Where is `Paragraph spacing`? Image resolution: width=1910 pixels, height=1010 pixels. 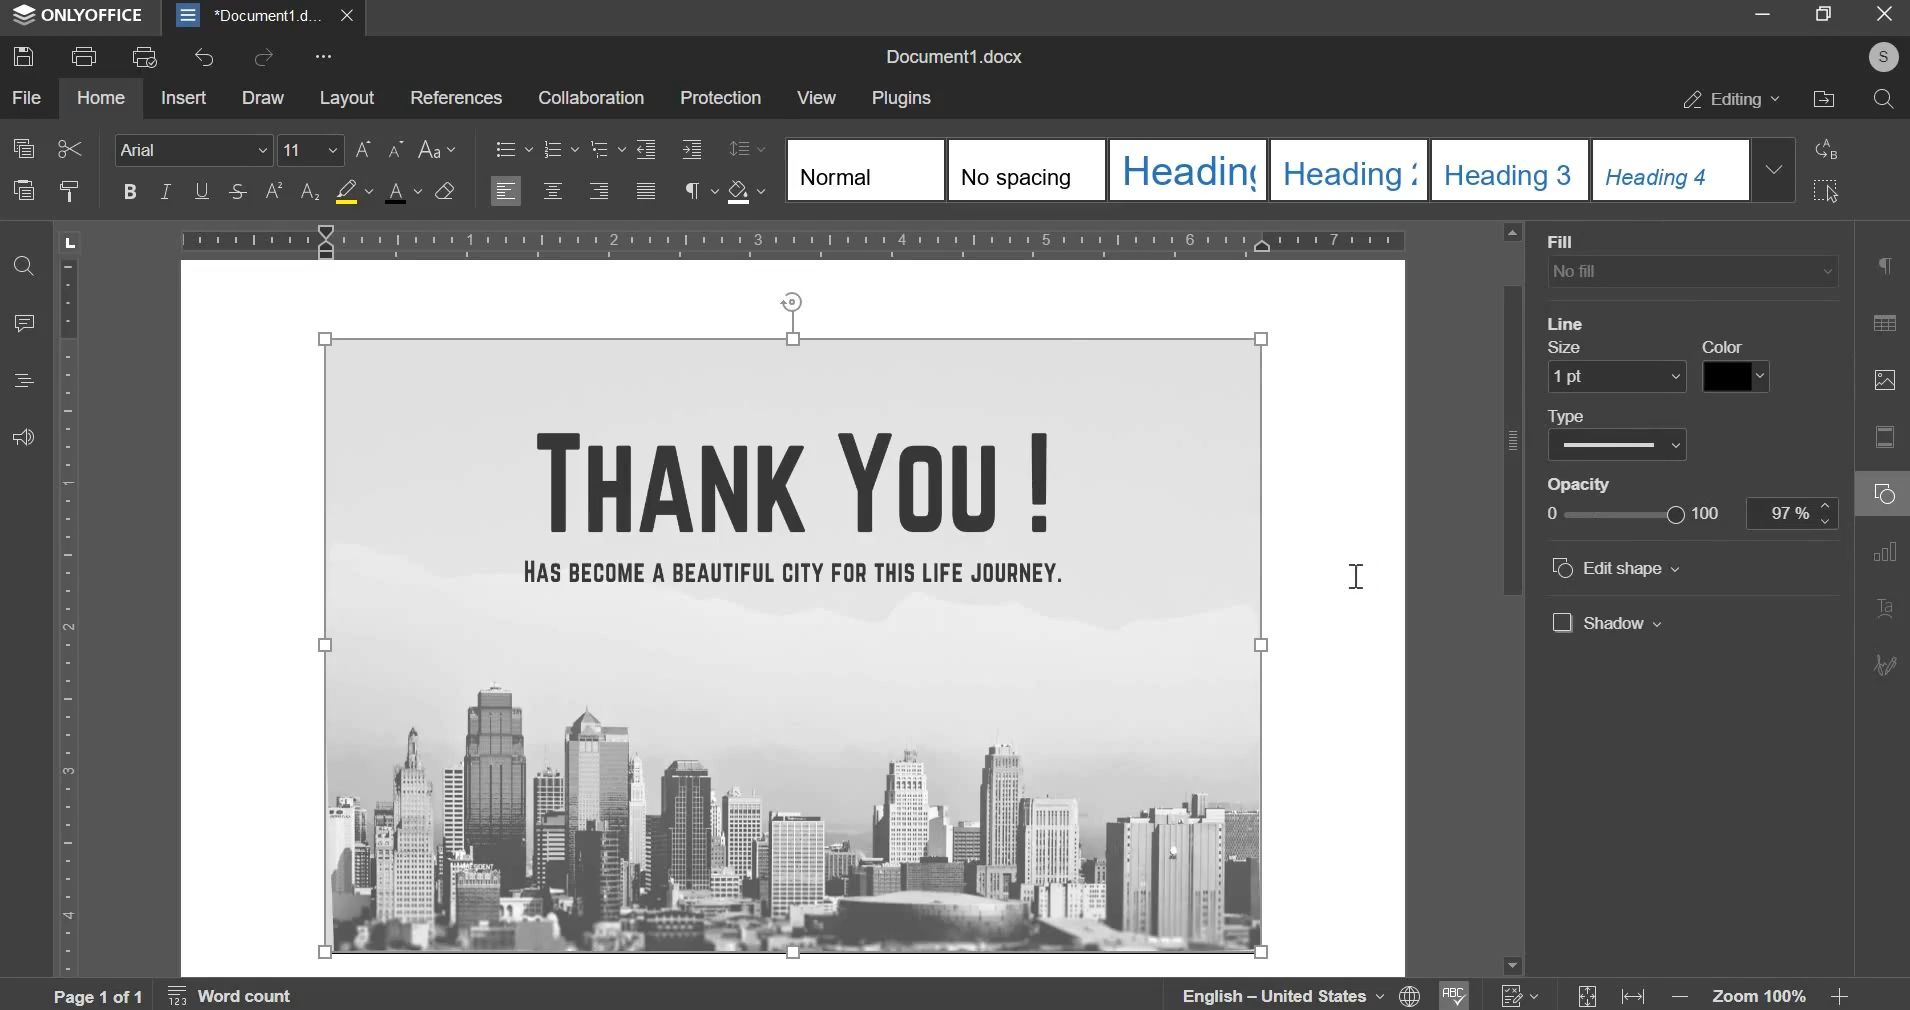 Paragraph spacing is located at coordinates (1625, 313).